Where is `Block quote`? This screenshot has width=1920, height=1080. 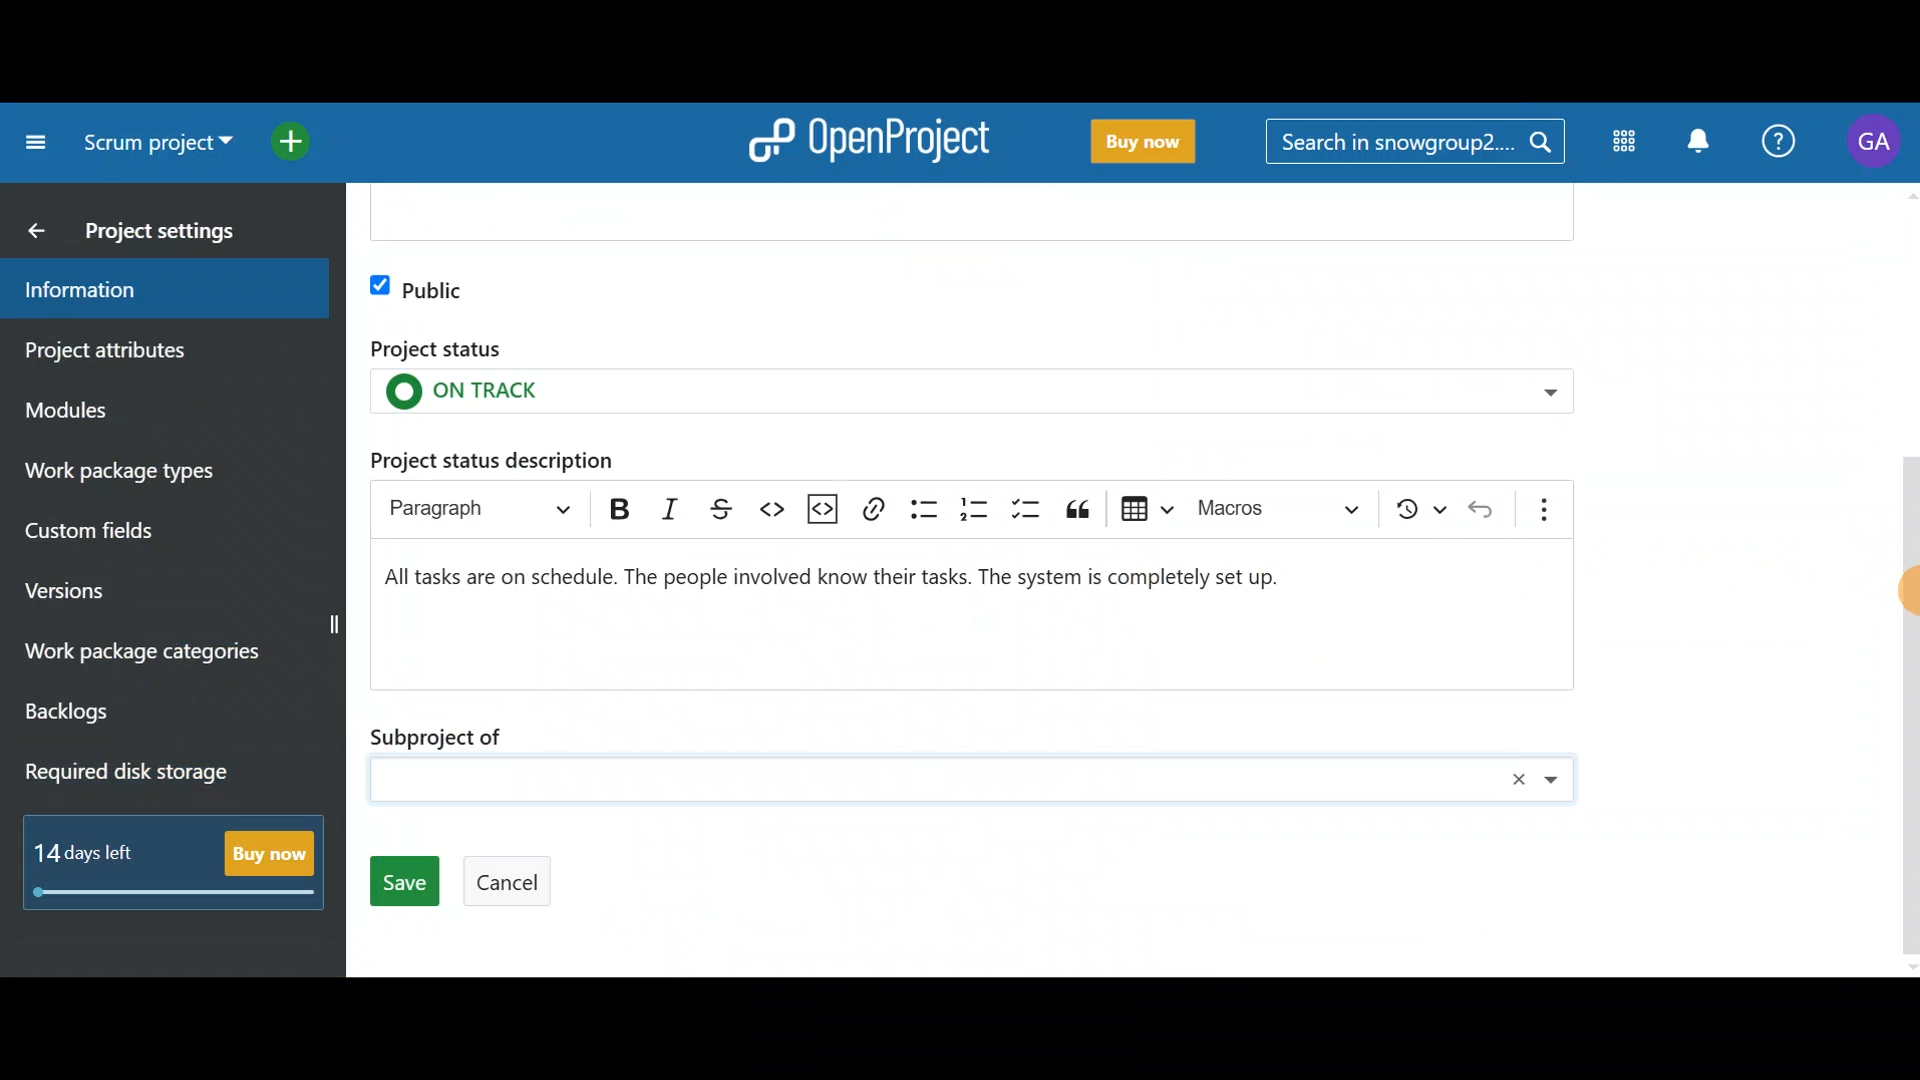 Block quote is located at coordinates (1079, 510).